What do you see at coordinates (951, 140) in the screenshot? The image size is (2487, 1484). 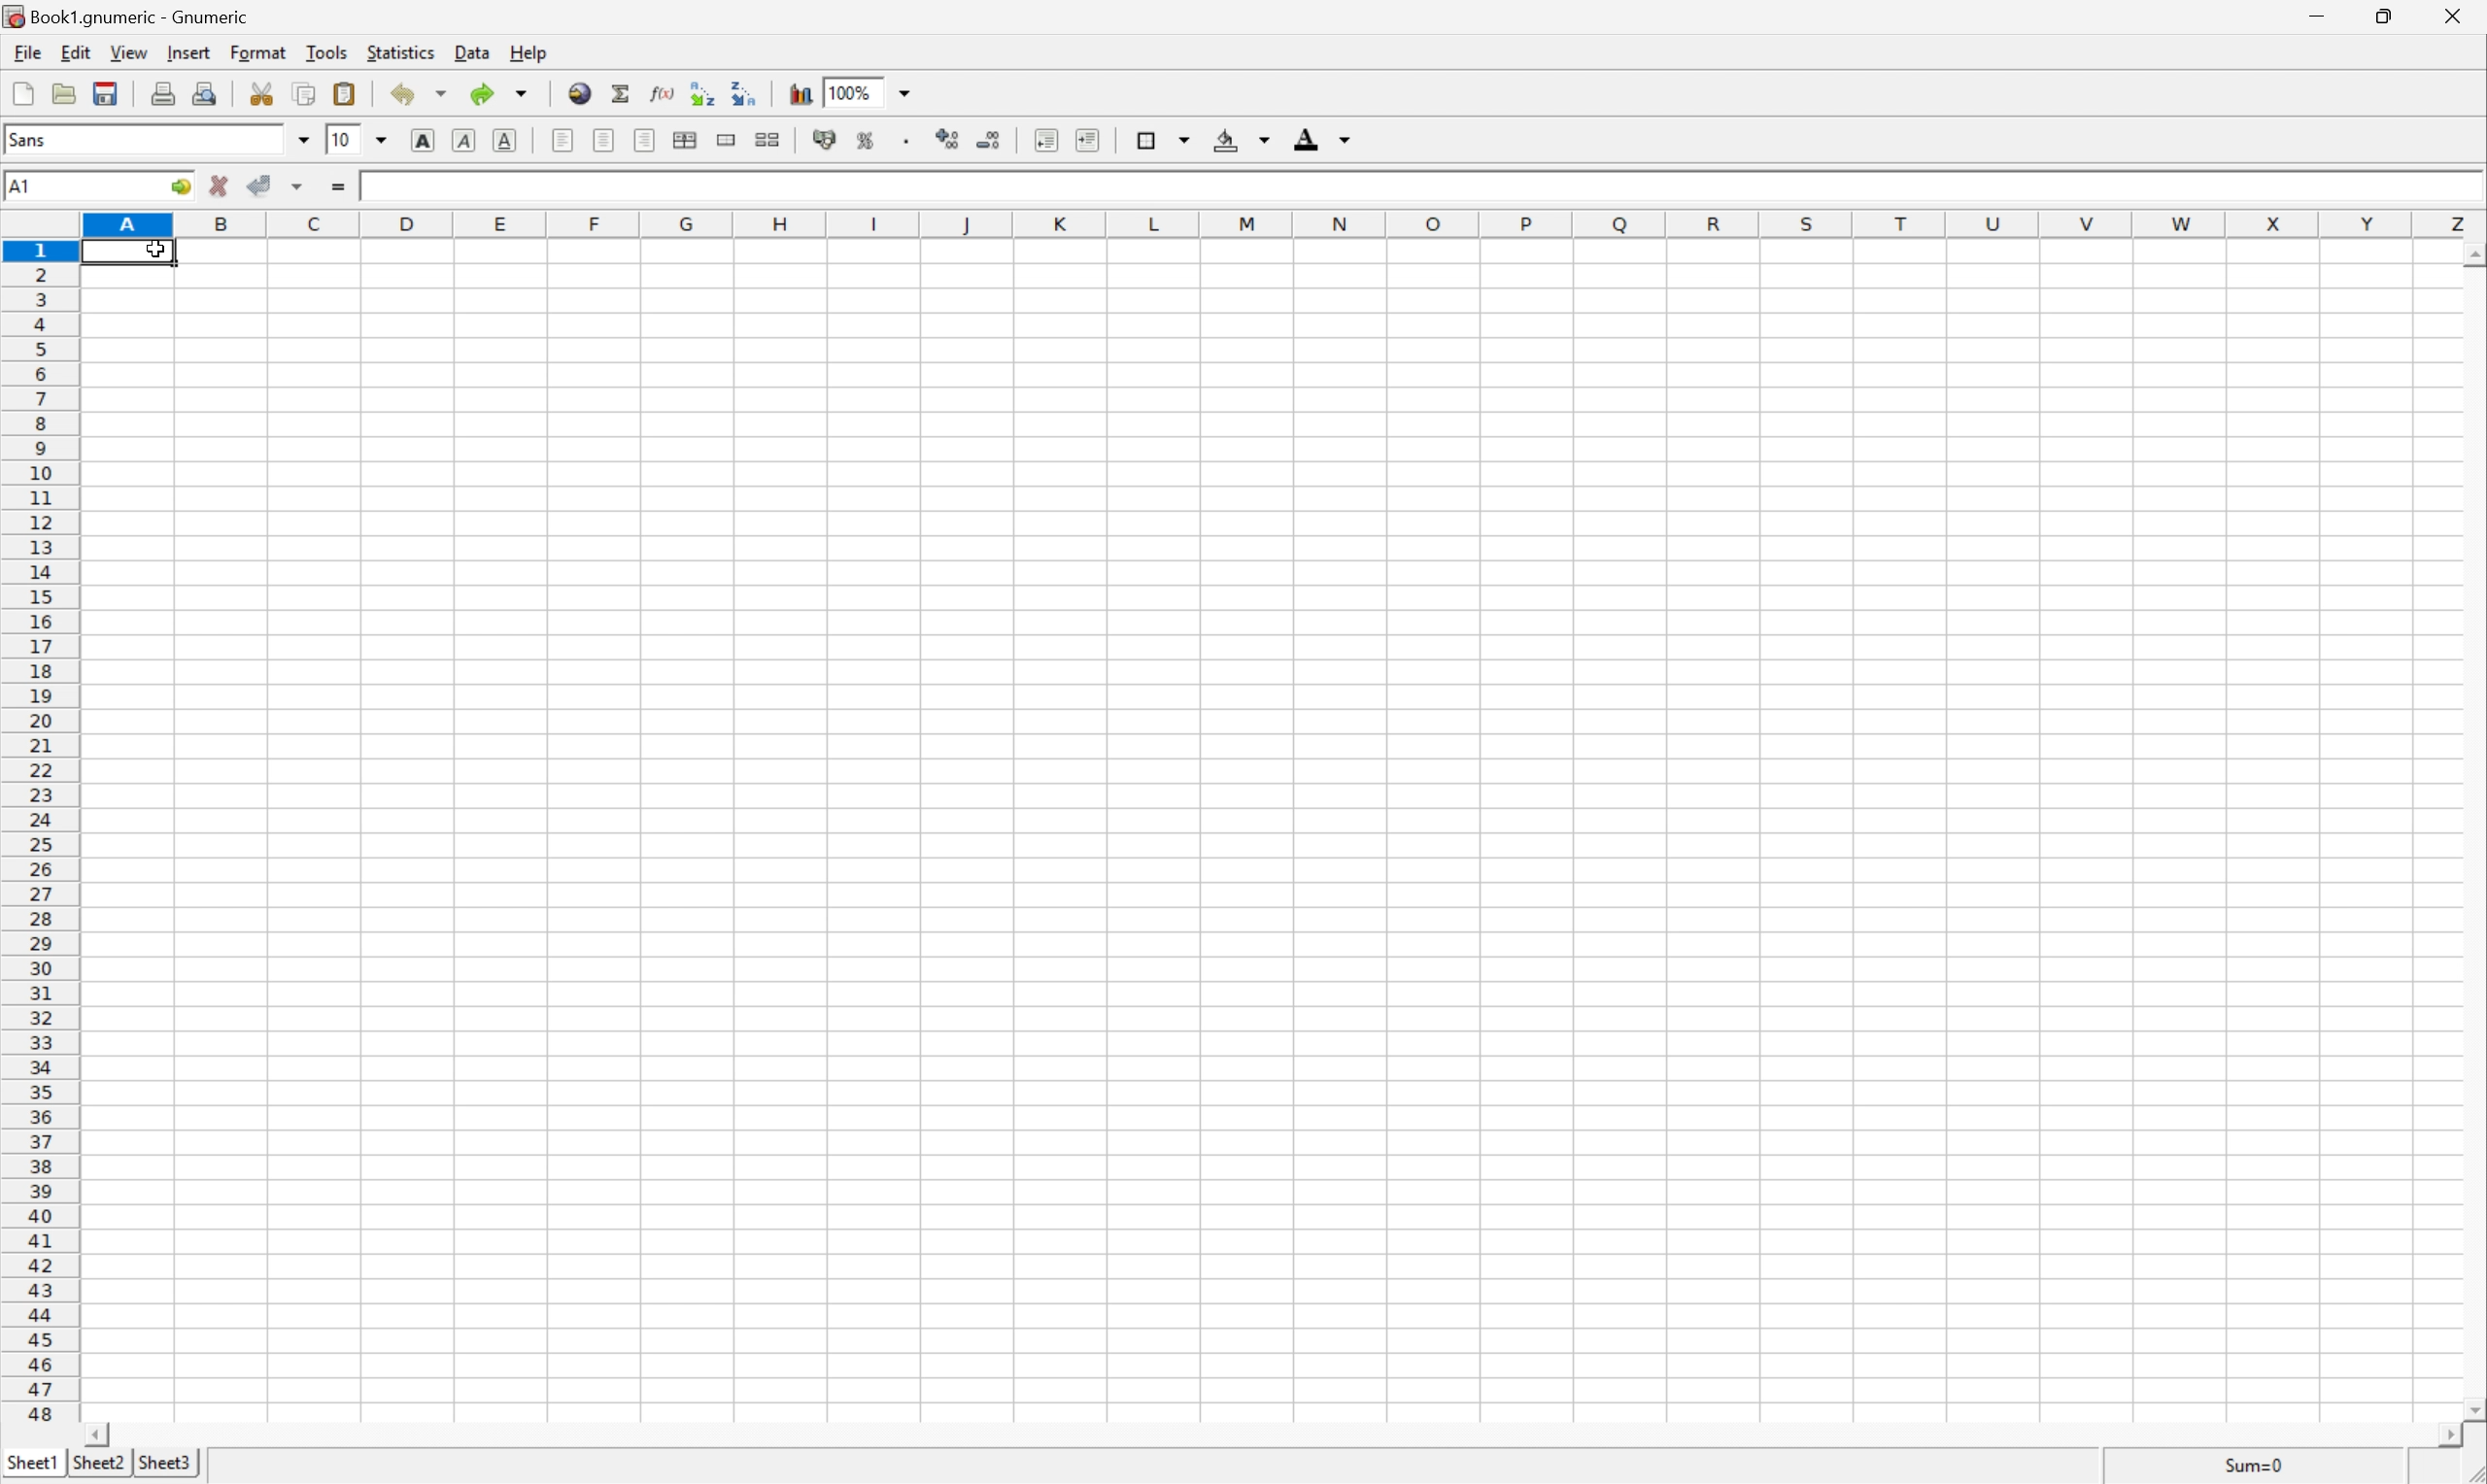 I see `increase number of decimals displayed` at bounding box center [951, 140].